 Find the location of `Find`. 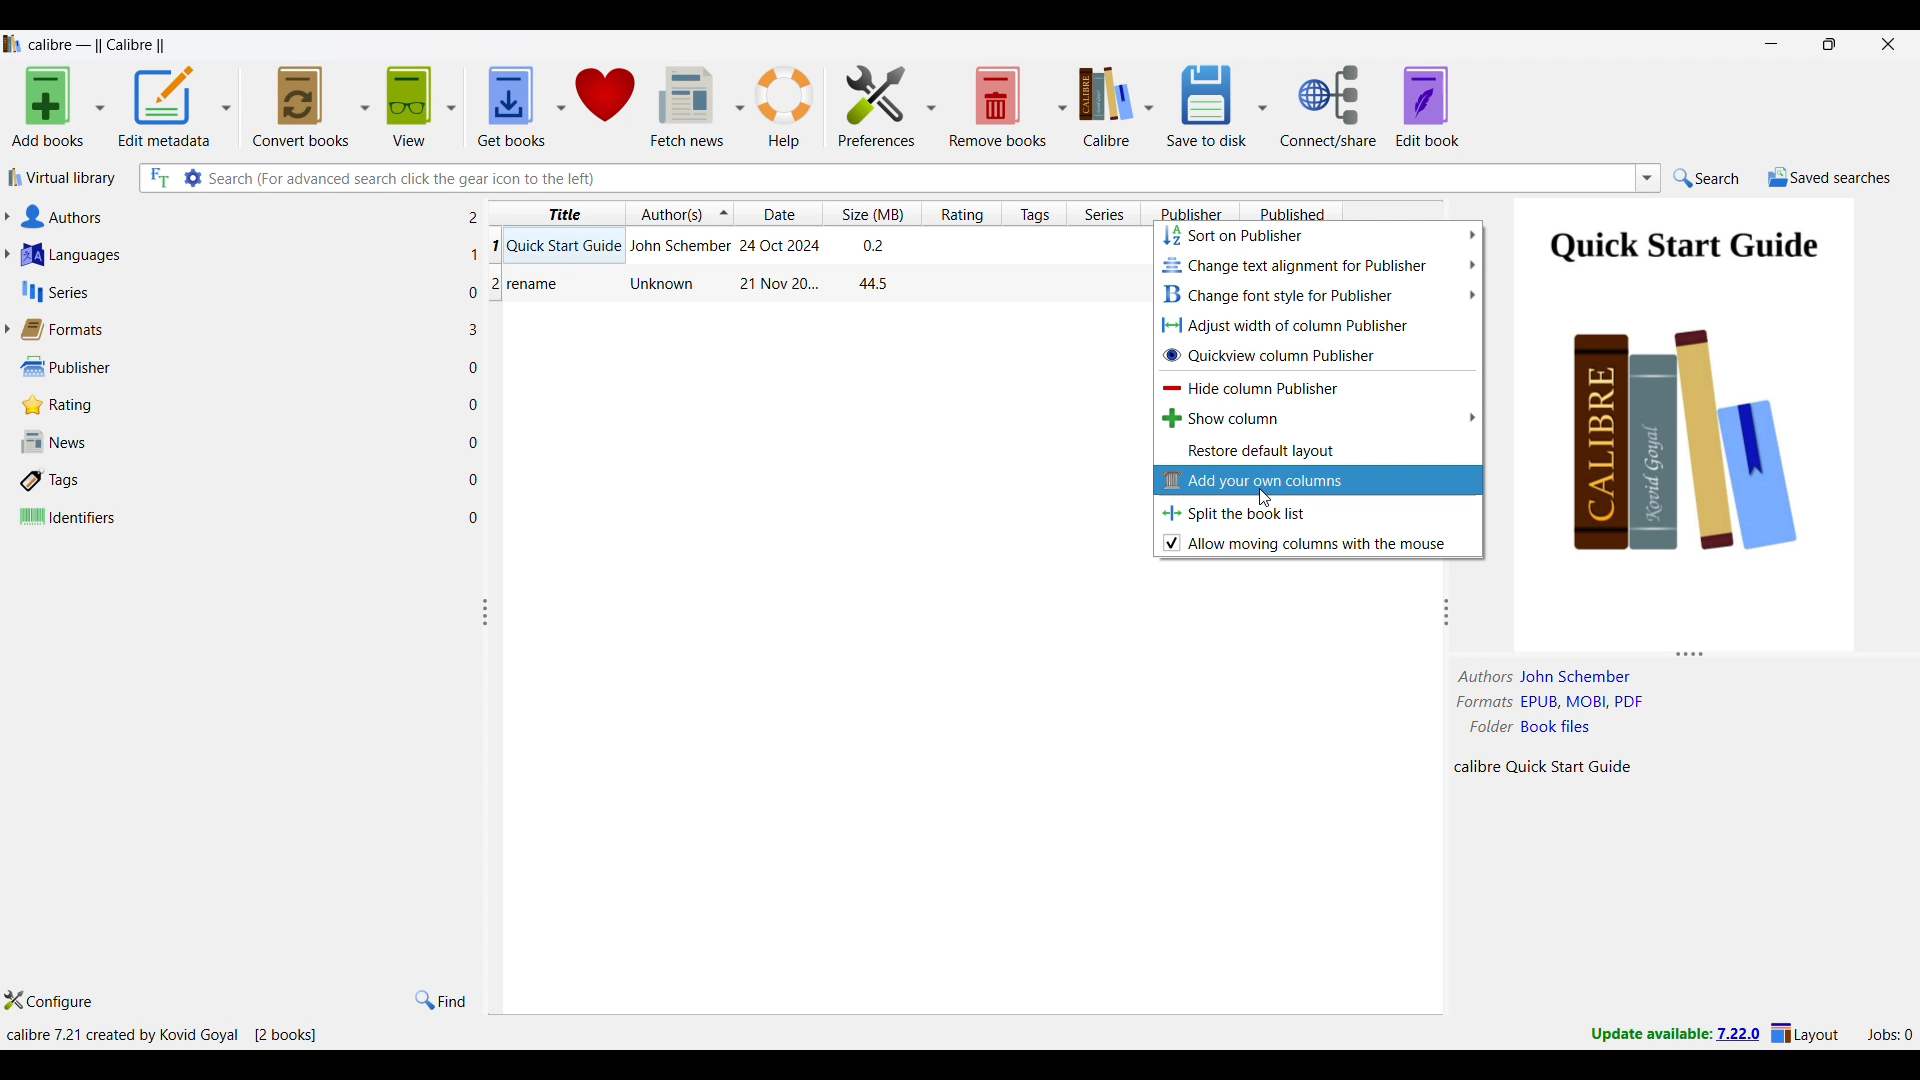

Find is located at coordinates (441, 1000).